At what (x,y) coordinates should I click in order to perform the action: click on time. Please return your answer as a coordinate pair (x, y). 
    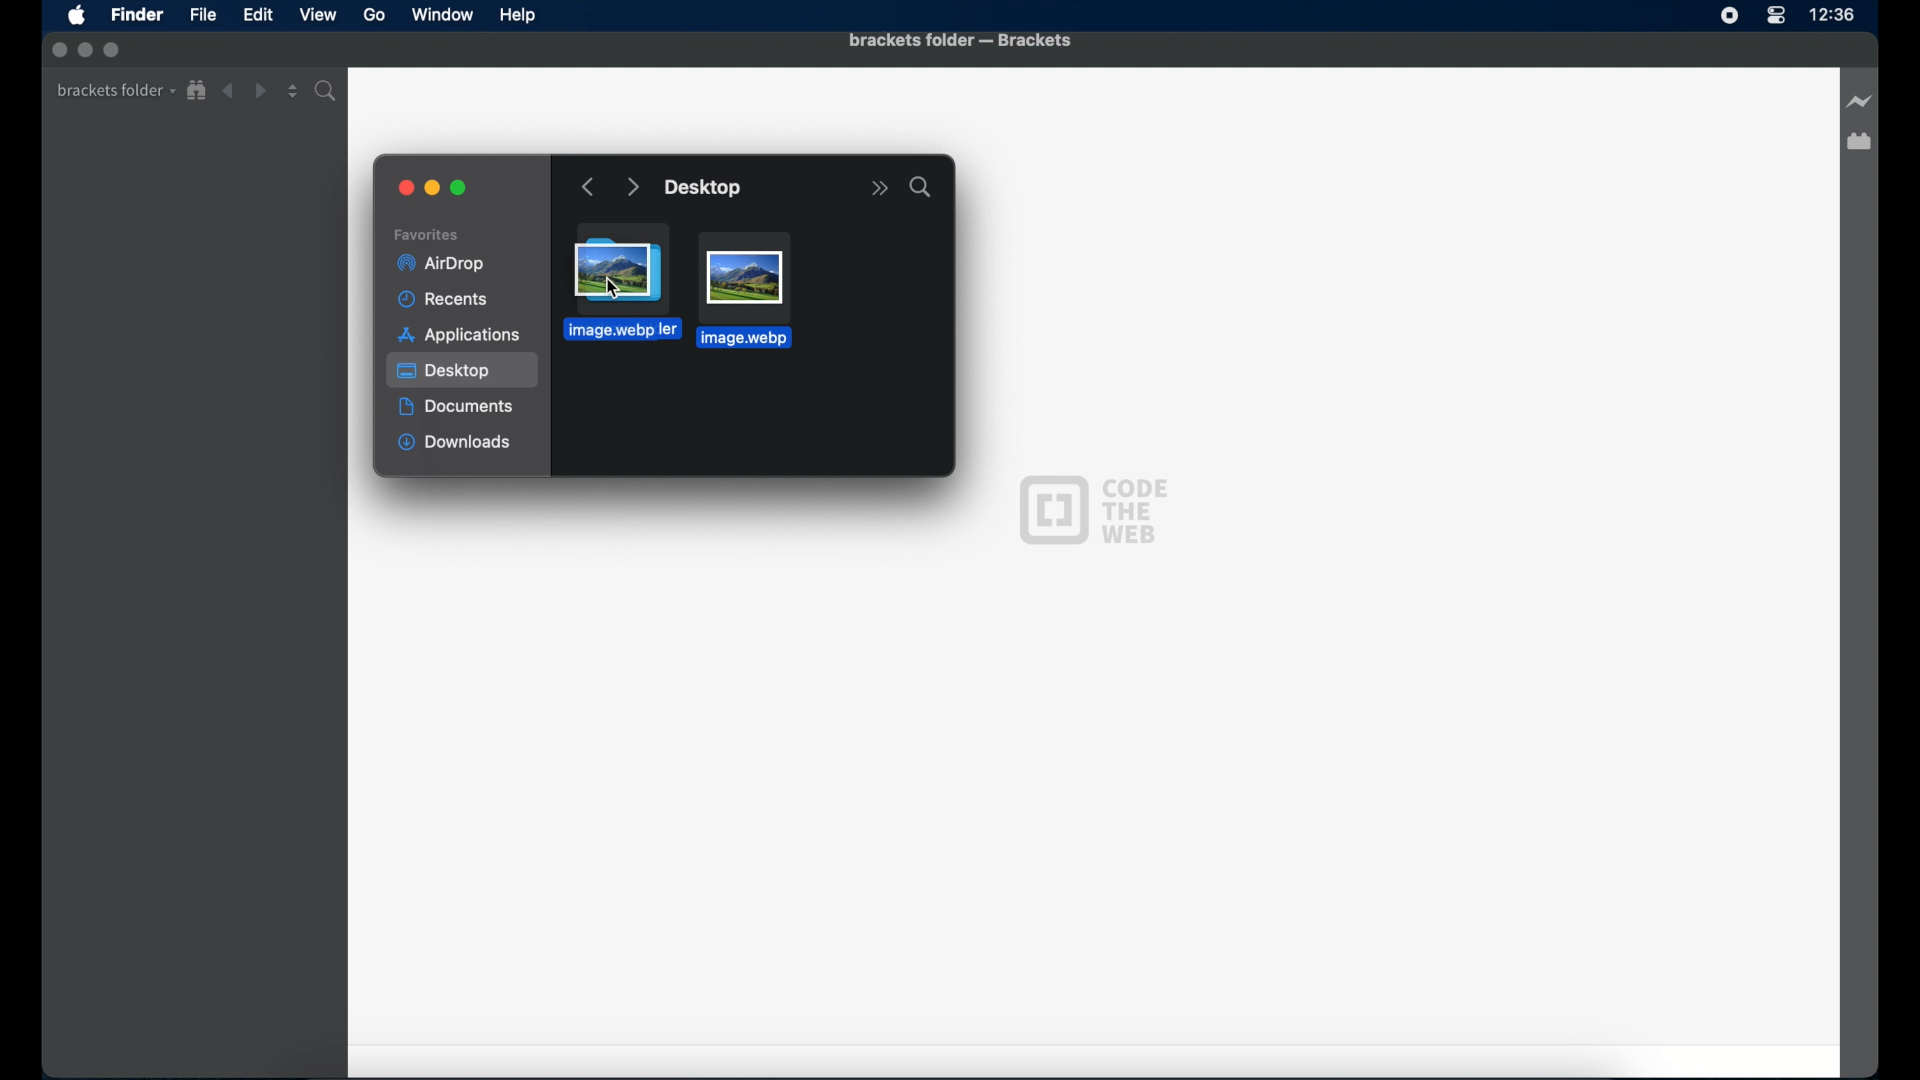
    Looking at the image, I should click on (1832, 14).